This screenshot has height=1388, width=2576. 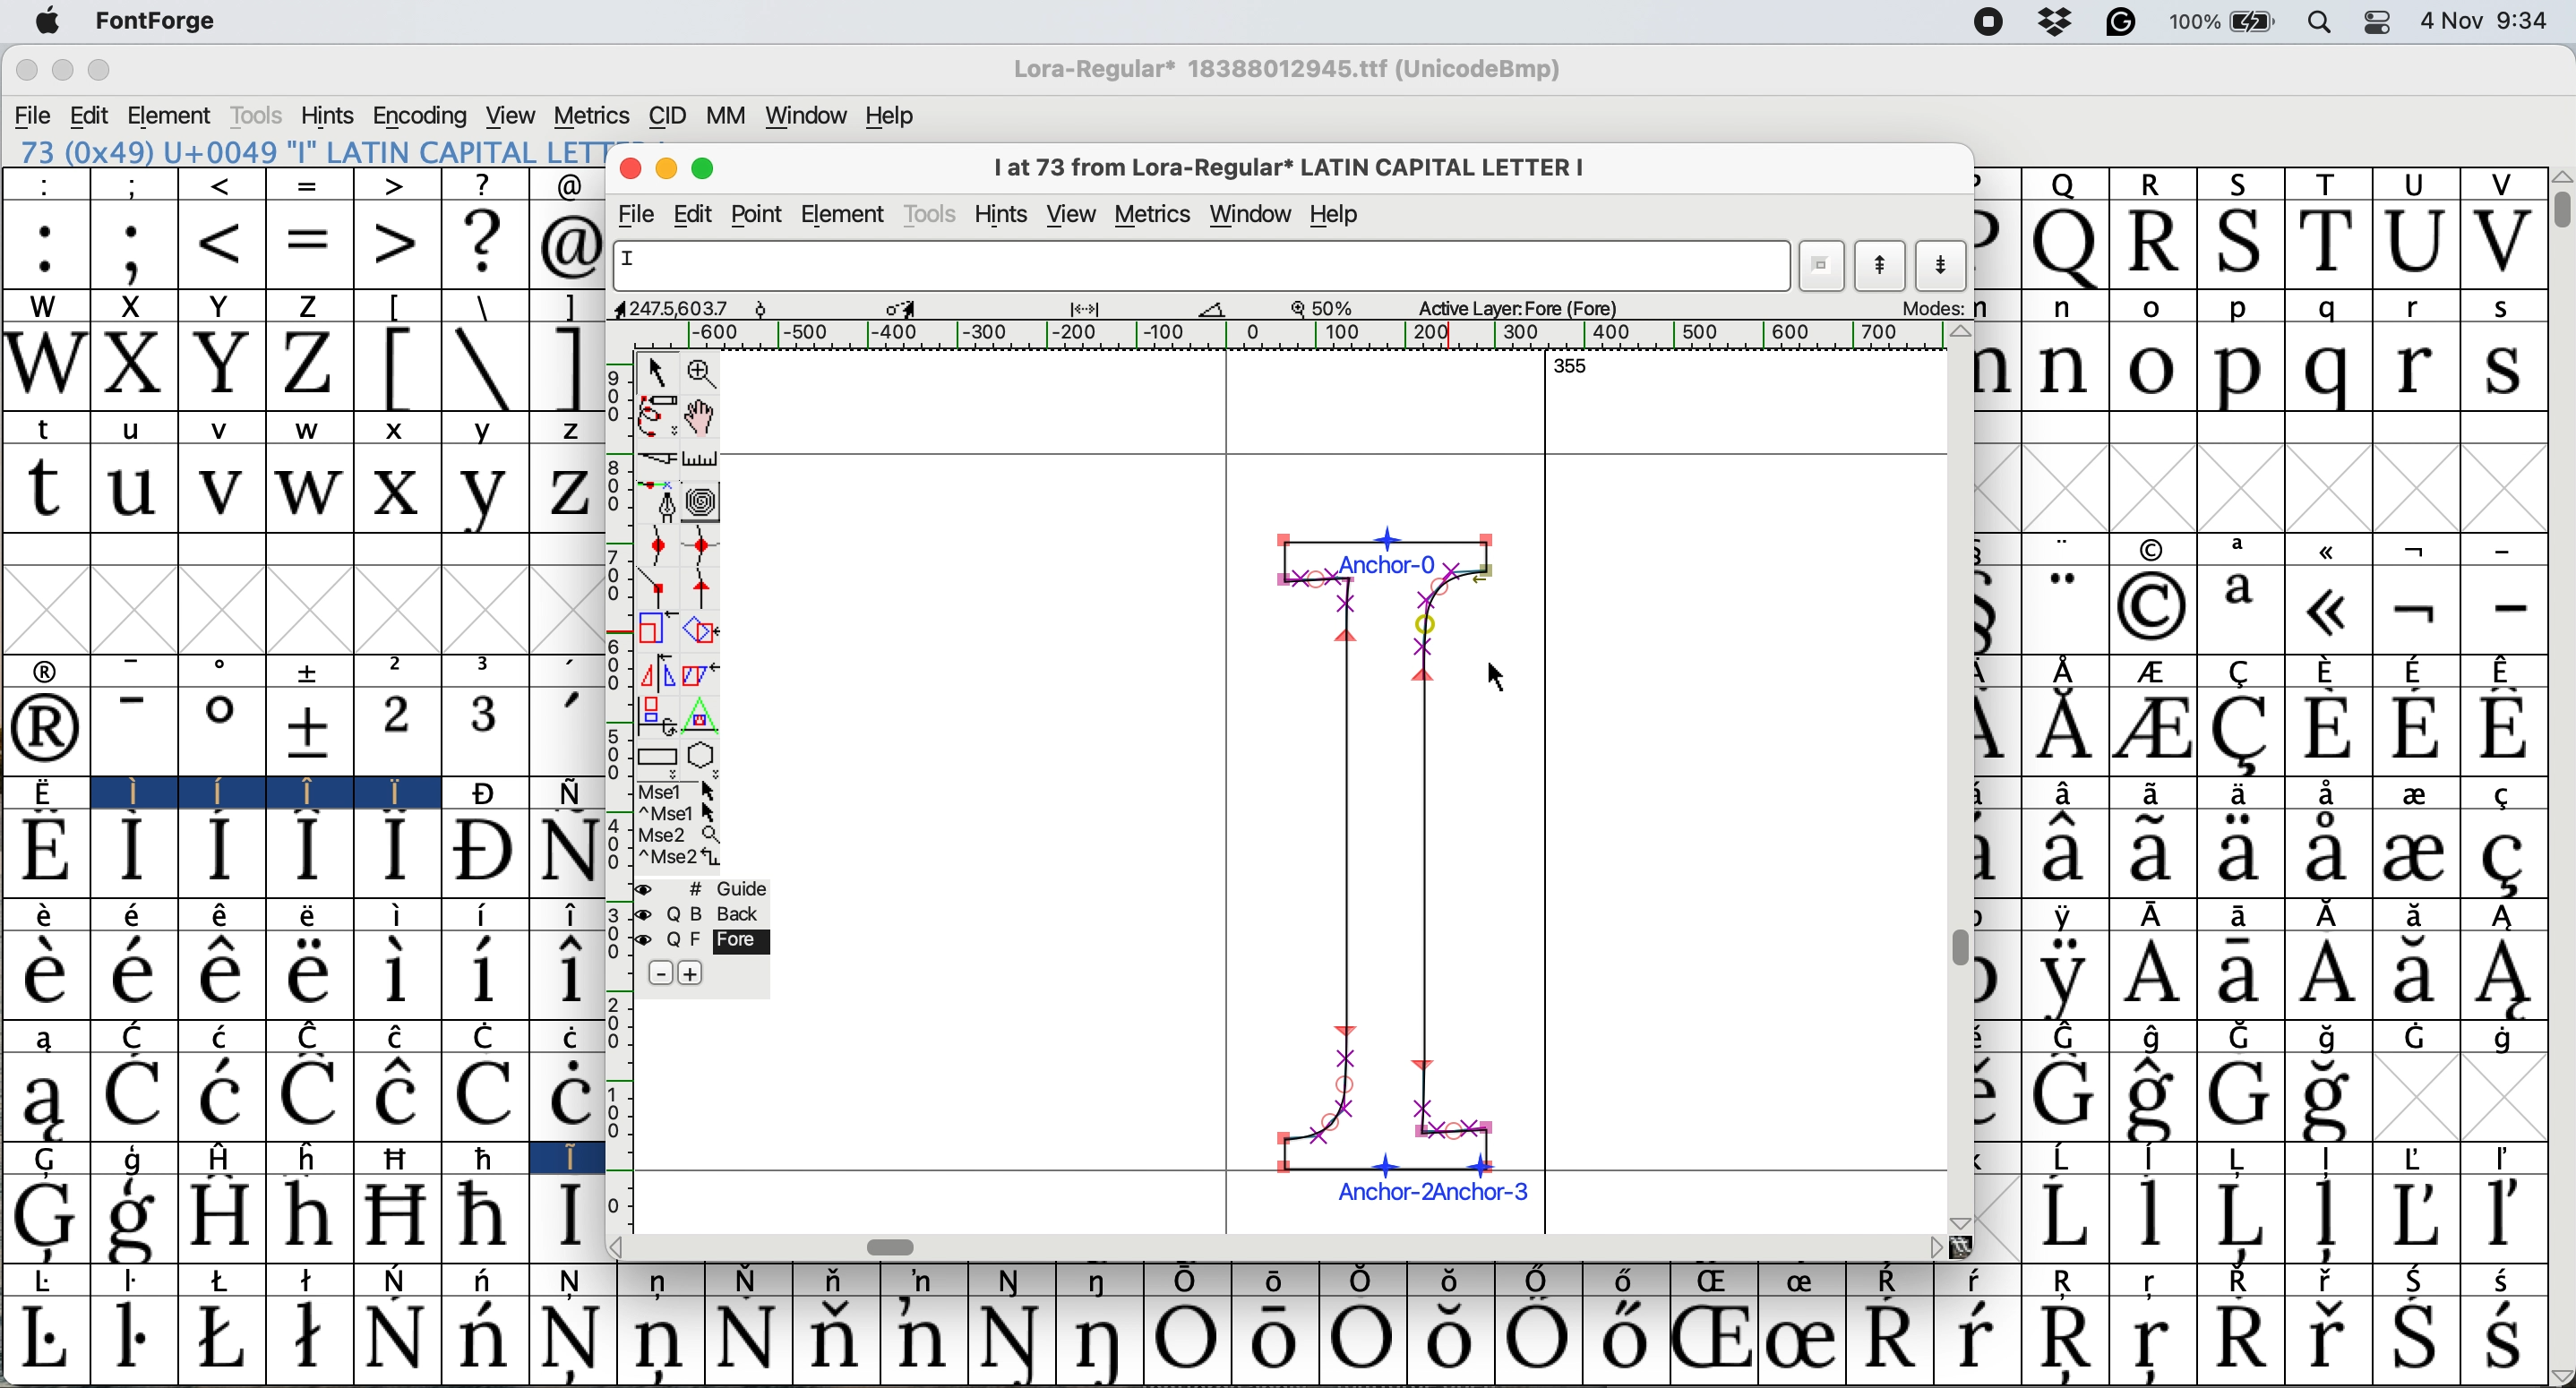 What do you see at coordinates (49, 1160) in the screenshot?
I see `G` at bounding box center [49, 1160].